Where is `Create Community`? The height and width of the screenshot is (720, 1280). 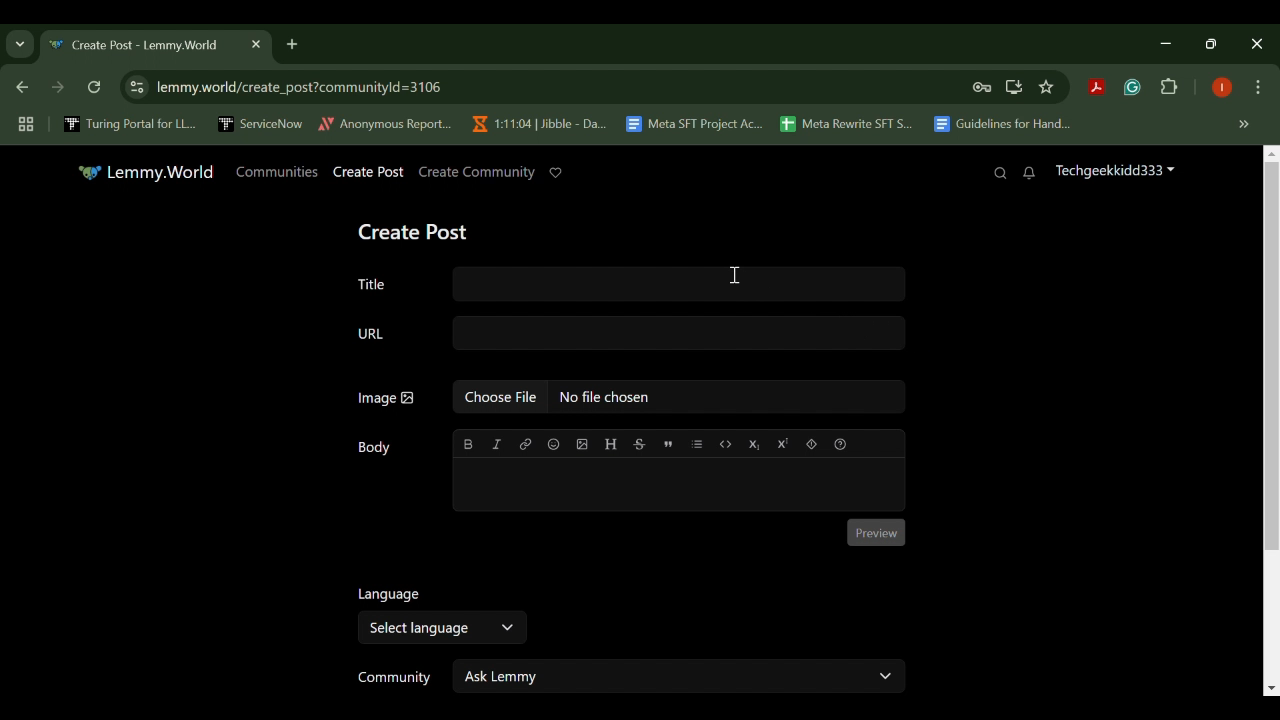 Create Community is located at coordinates (475, 172).